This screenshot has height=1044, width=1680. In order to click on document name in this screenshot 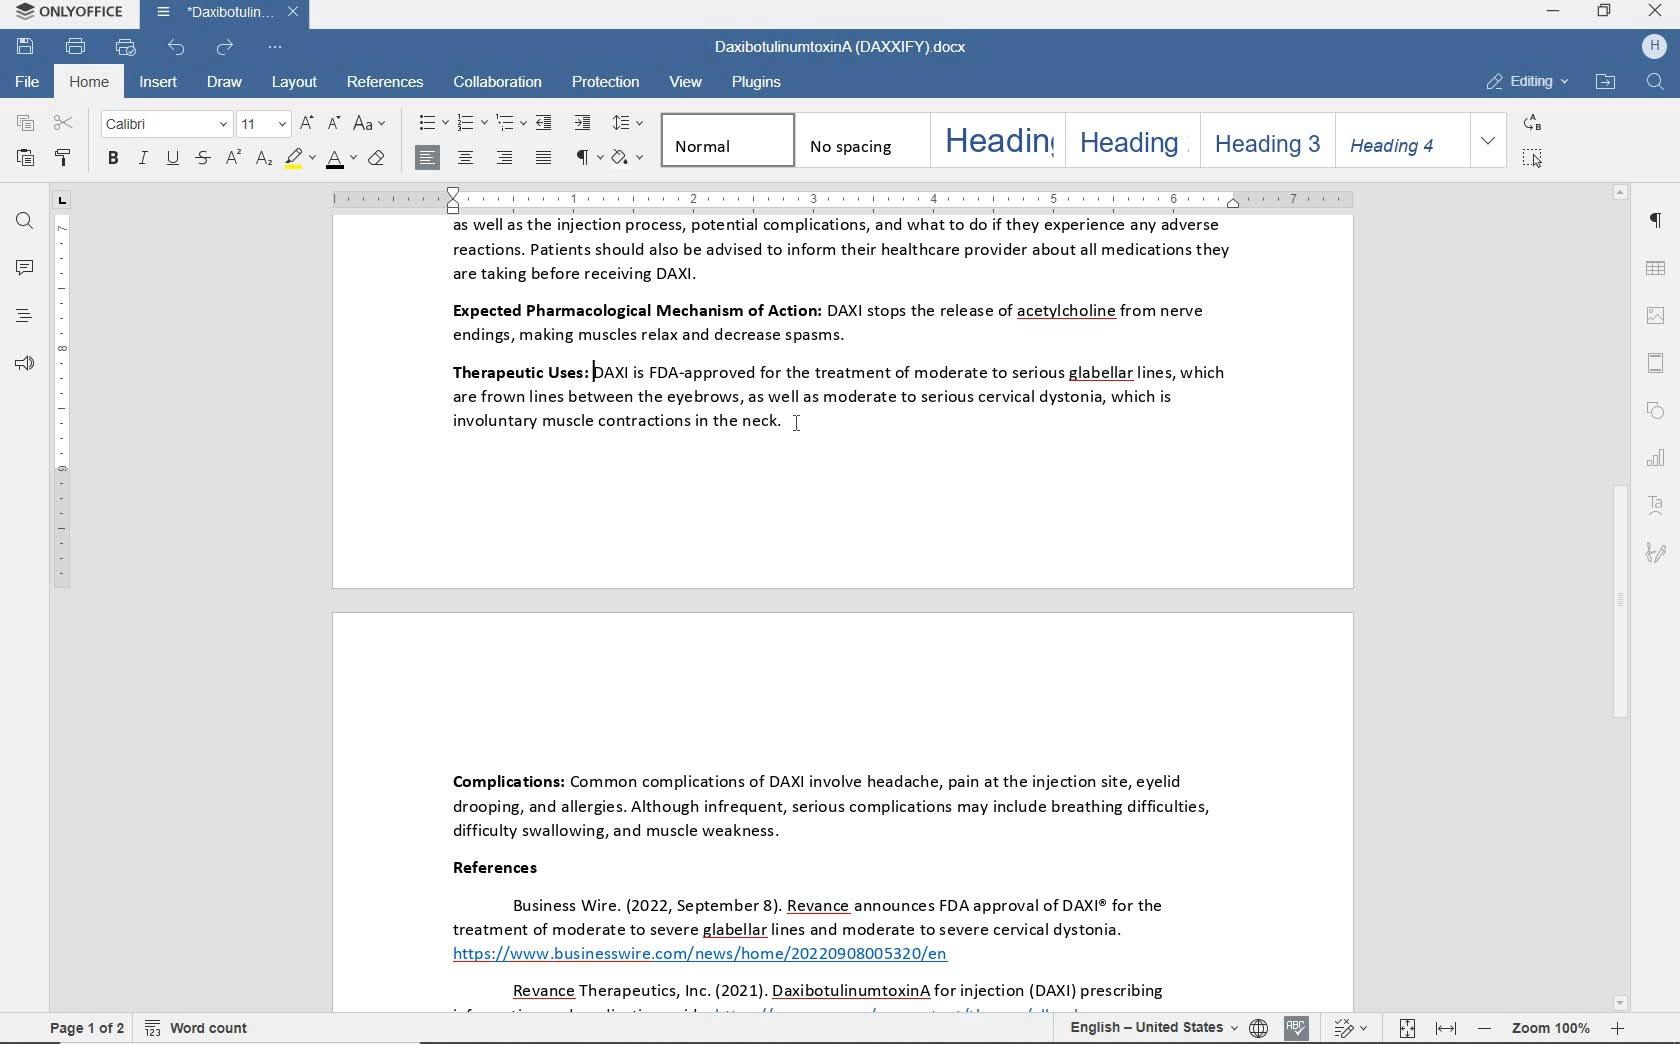, I will do `click(230, 13)`.